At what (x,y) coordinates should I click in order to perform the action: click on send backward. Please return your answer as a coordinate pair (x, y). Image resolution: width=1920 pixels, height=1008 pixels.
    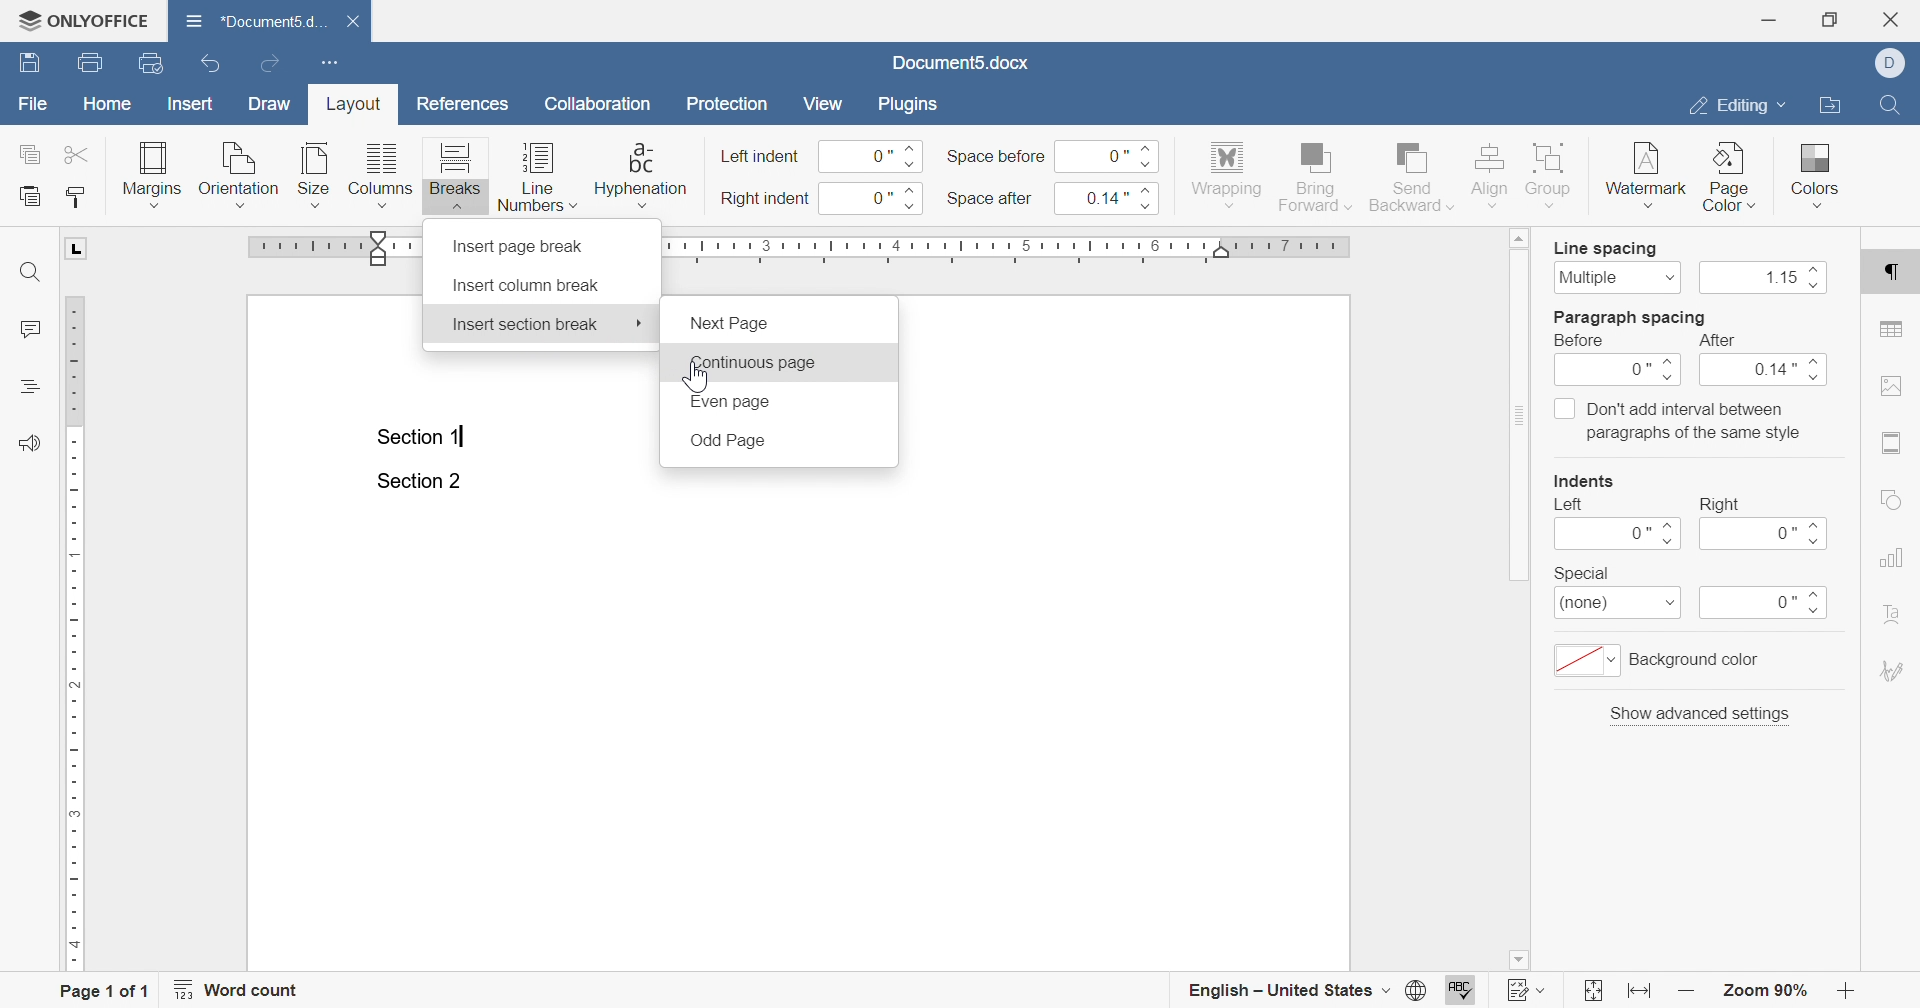
    Looking at the image, I should click on (1413, 174).